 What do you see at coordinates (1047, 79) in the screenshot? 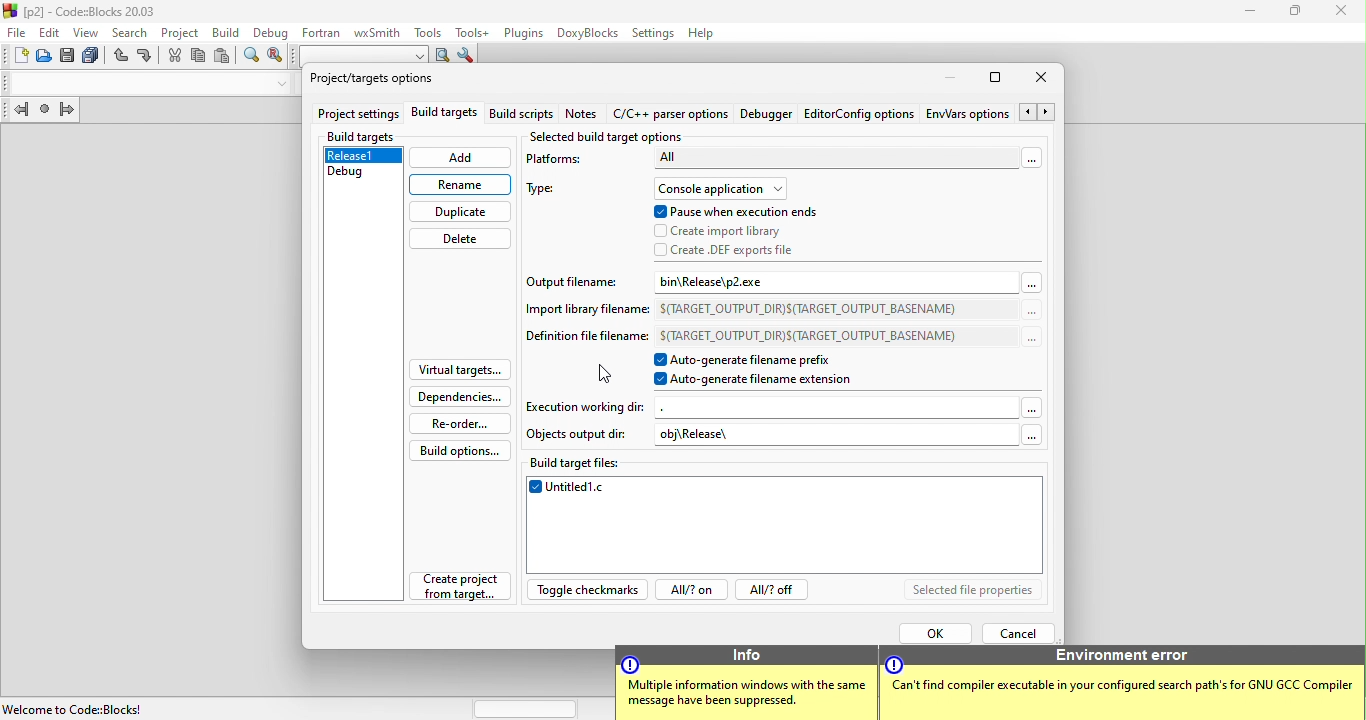
I see `close` at bounding box center [1047, 79].